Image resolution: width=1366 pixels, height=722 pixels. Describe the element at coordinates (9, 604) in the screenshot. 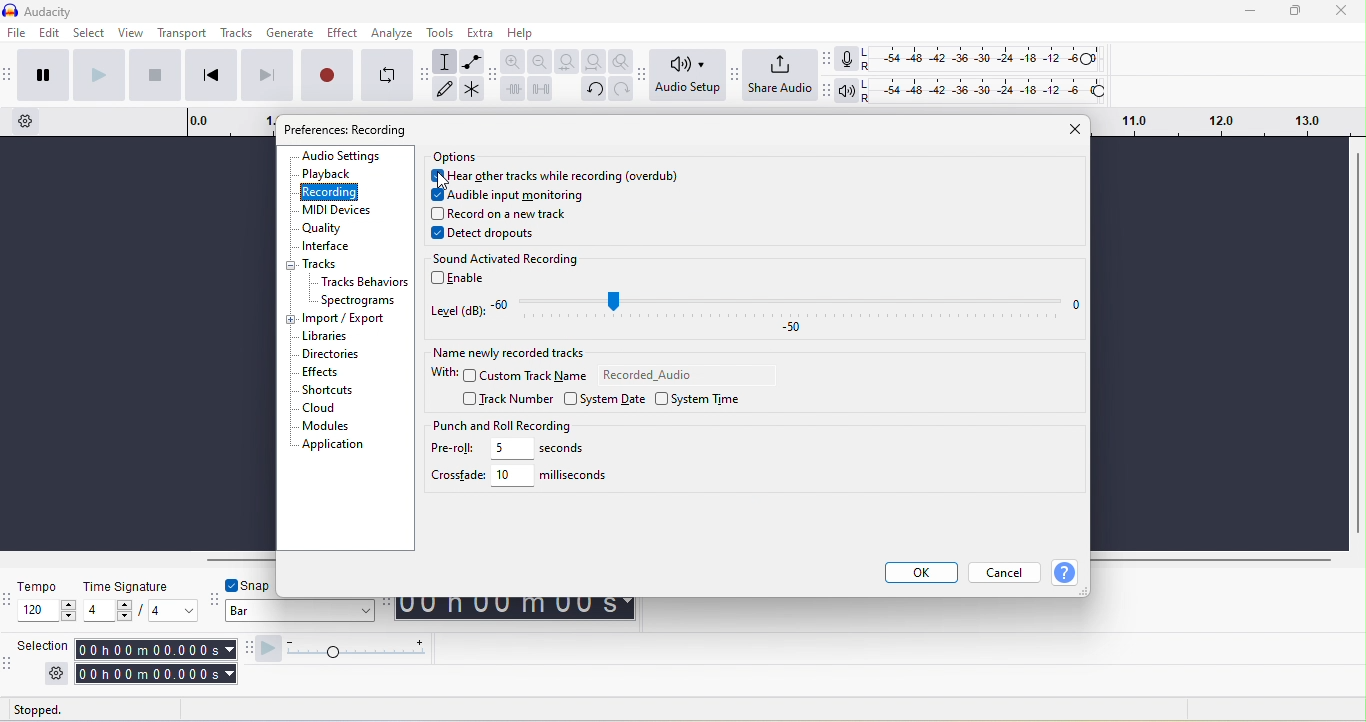

I see `audacity time signature toolbar` at that location.